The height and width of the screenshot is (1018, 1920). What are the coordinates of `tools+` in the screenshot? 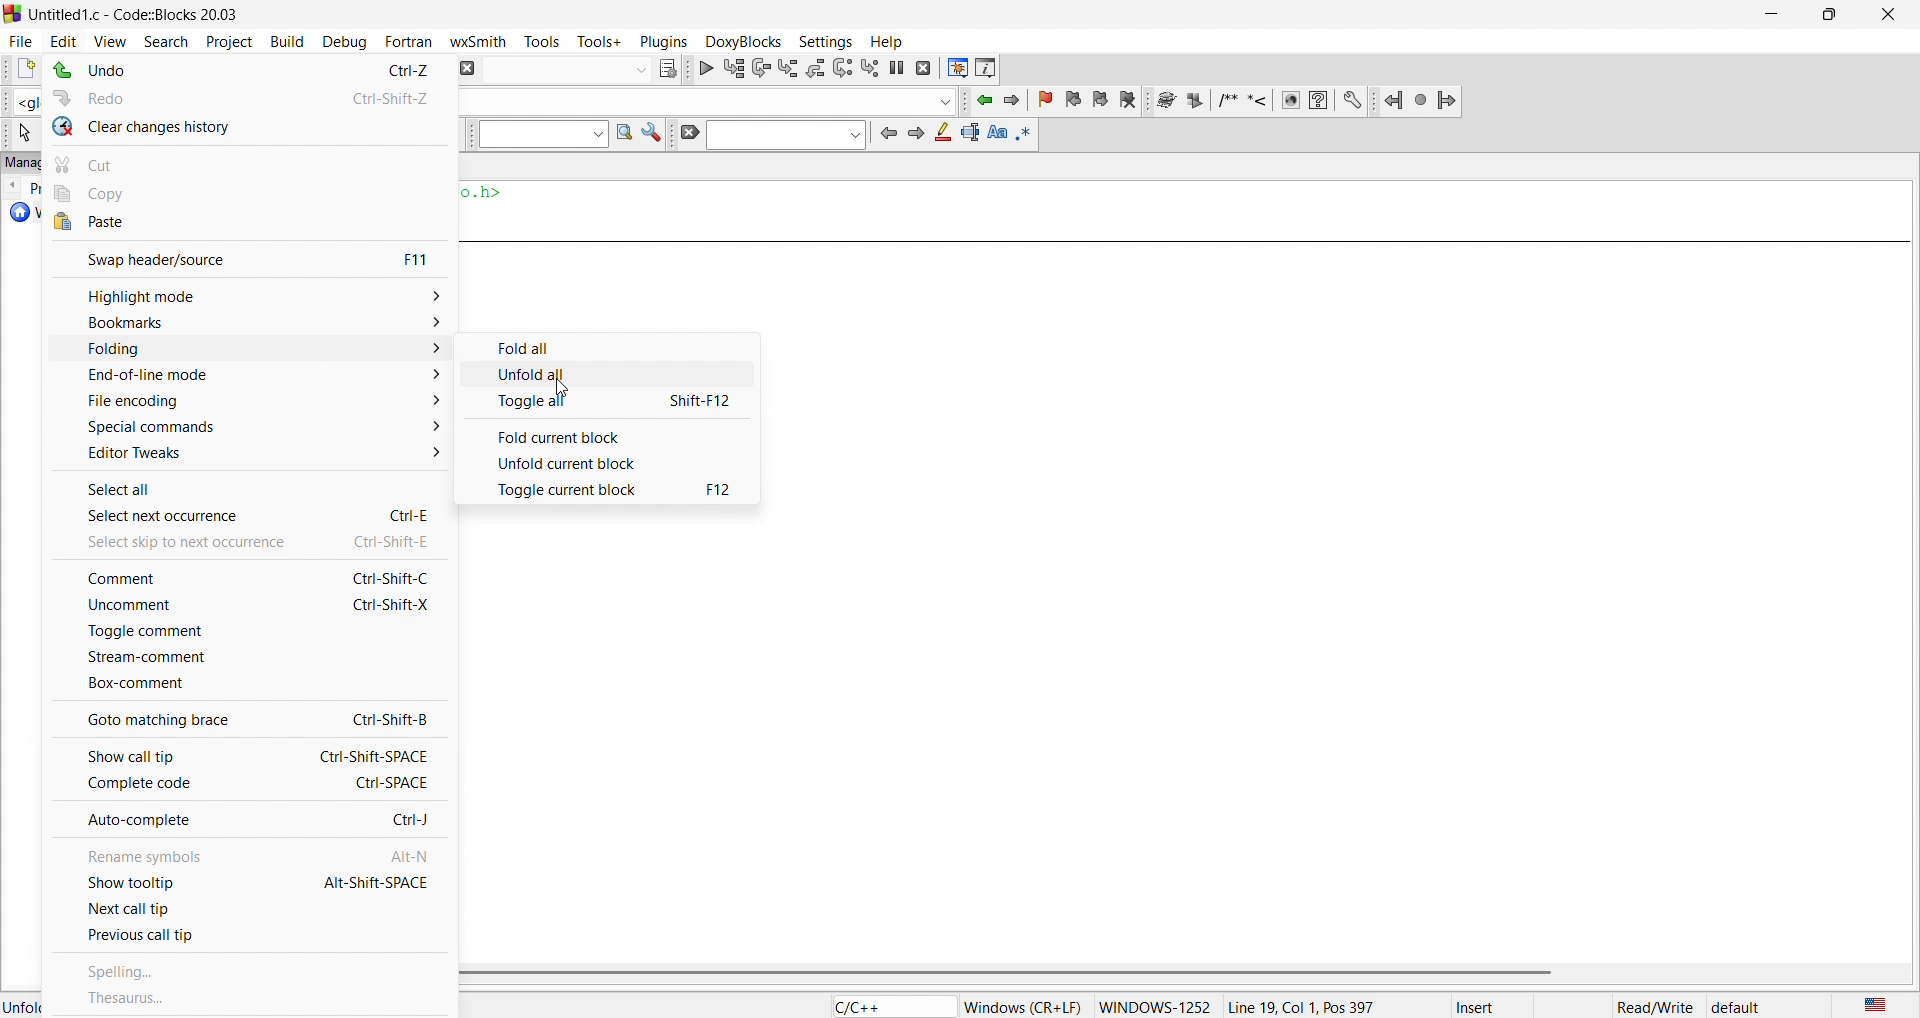 It's located at (600, 40).